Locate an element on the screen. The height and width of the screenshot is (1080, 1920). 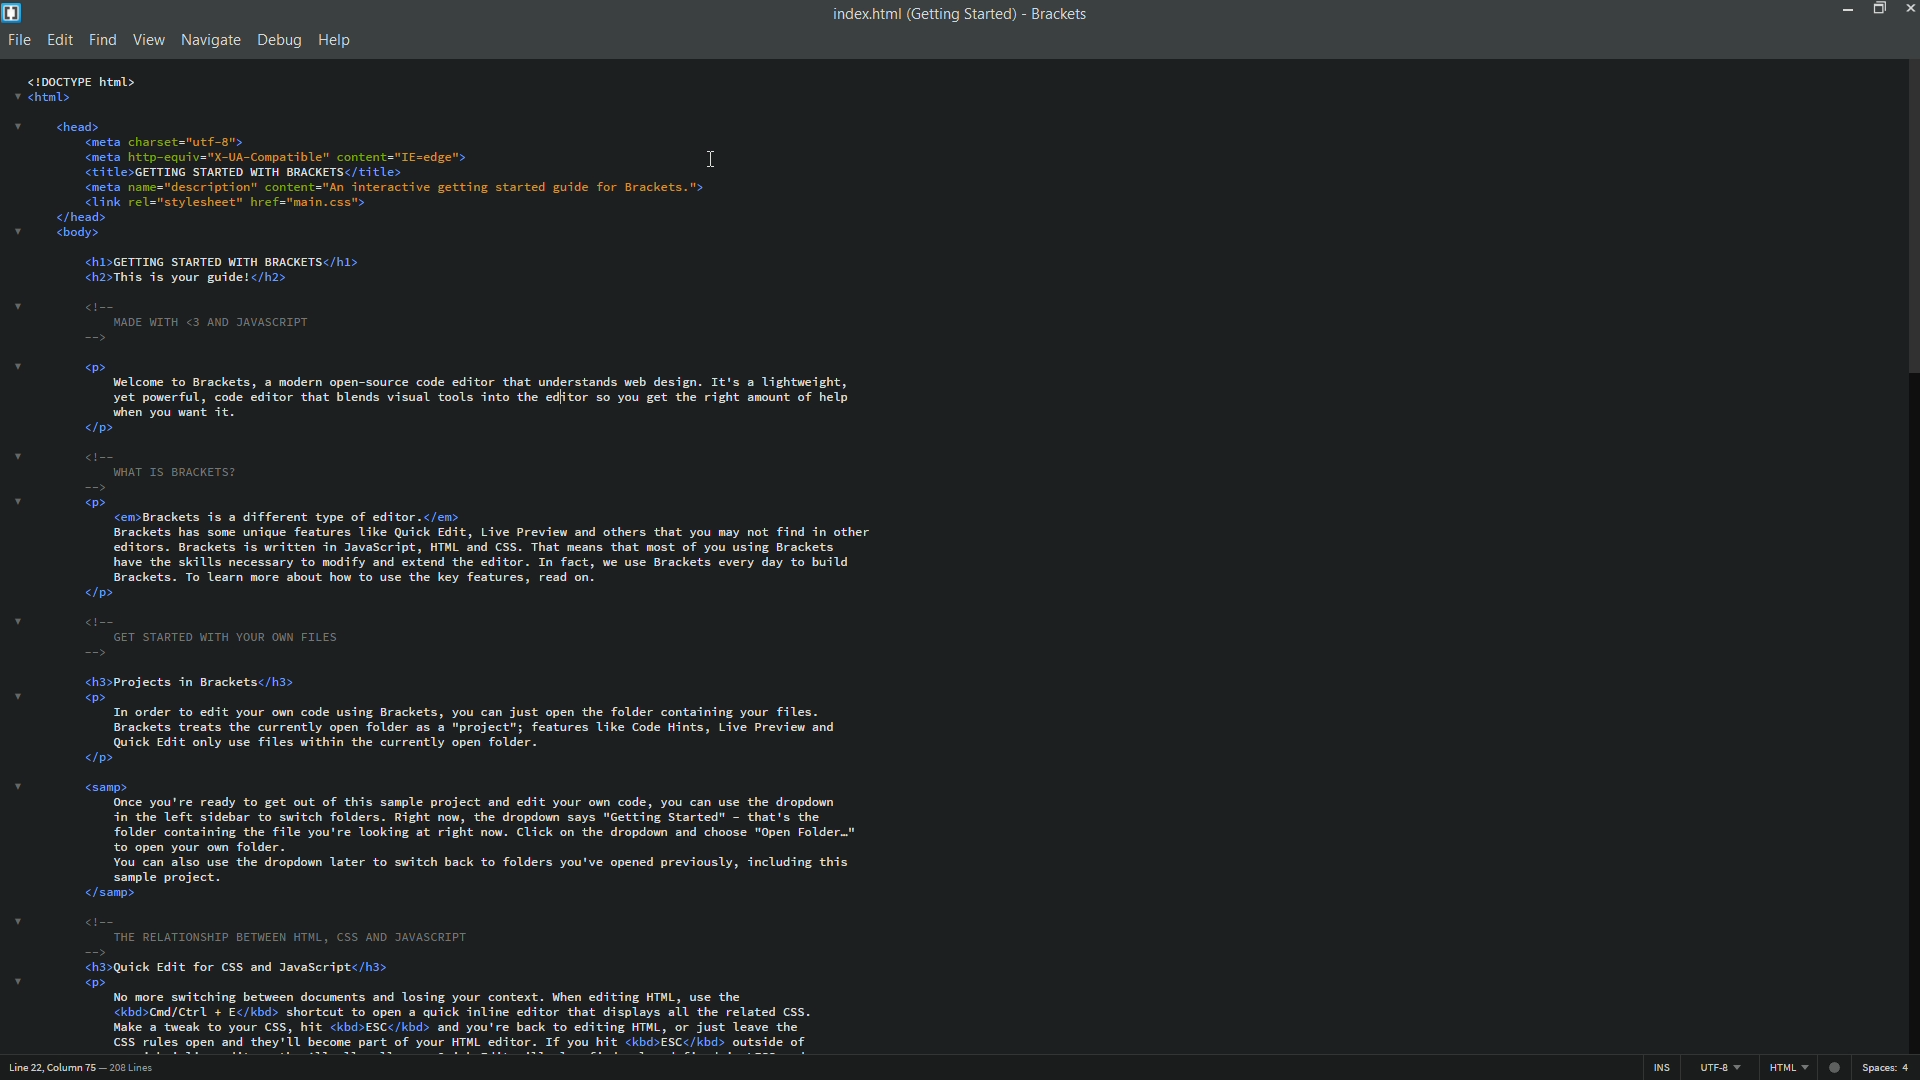
dropdown is located at coordinates (17, 454).